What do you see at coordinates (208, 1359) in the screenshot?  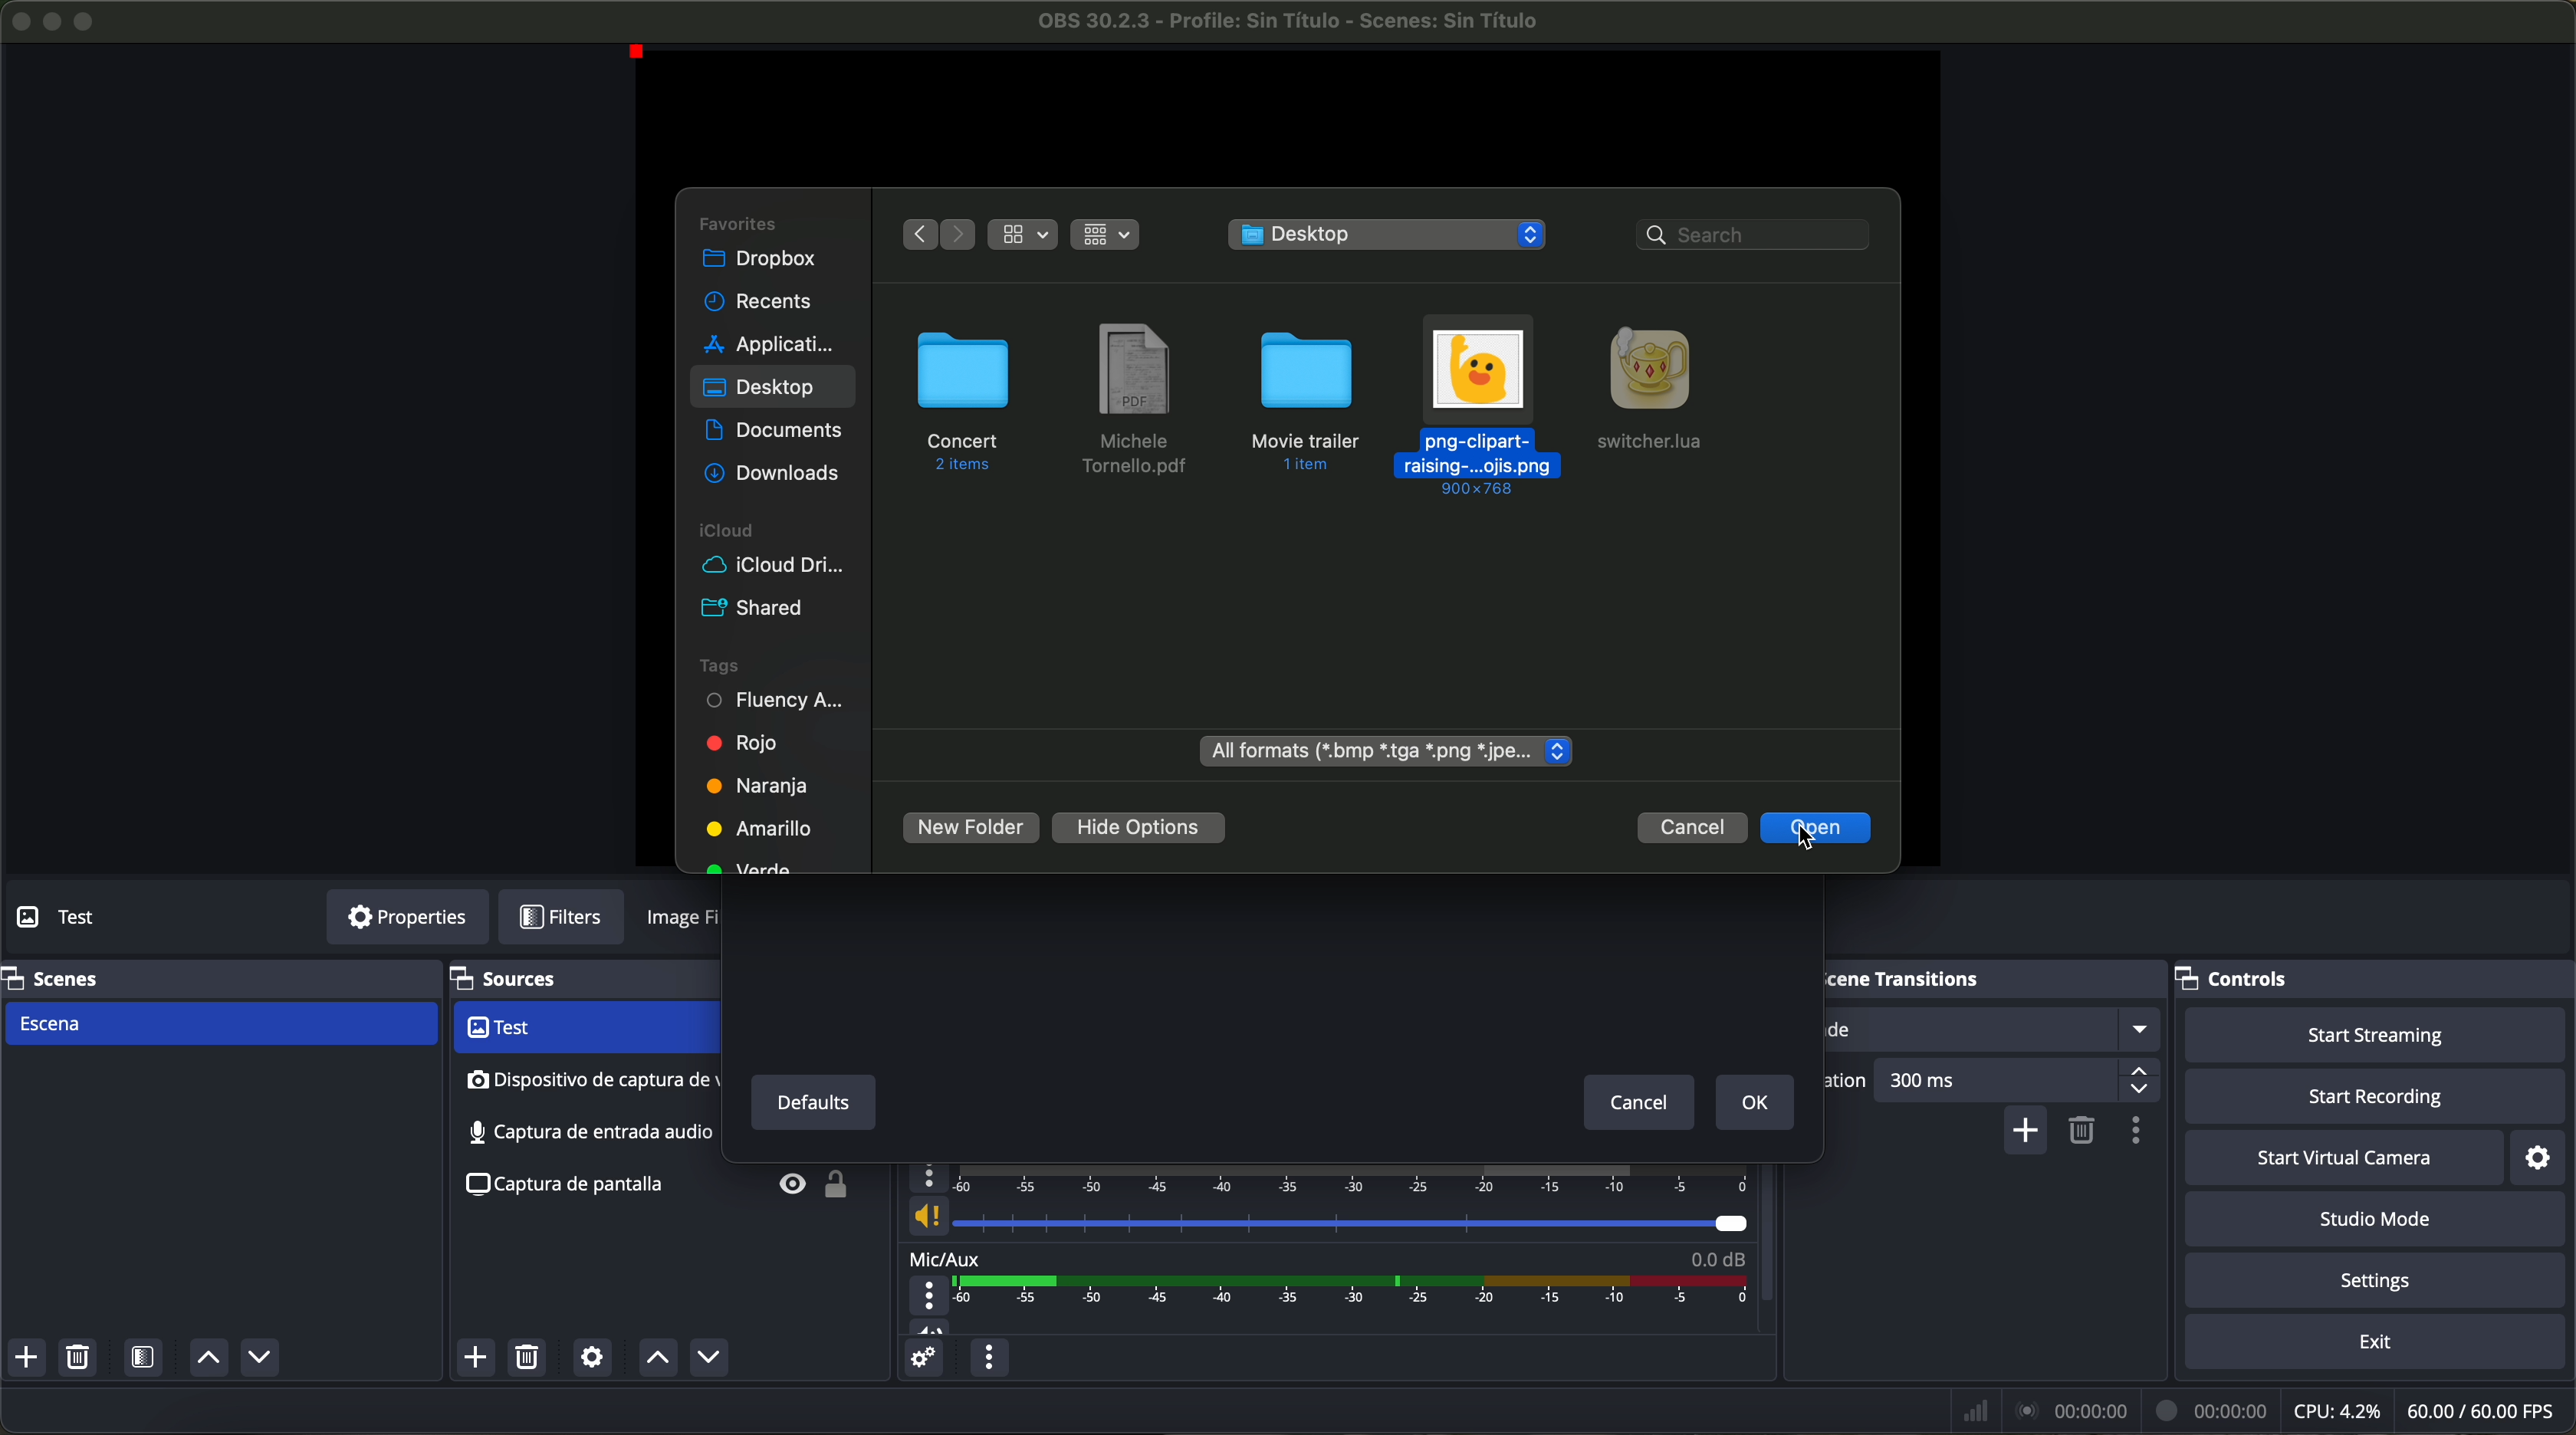 I see `move scene up` at bounding box center [208, 1359].